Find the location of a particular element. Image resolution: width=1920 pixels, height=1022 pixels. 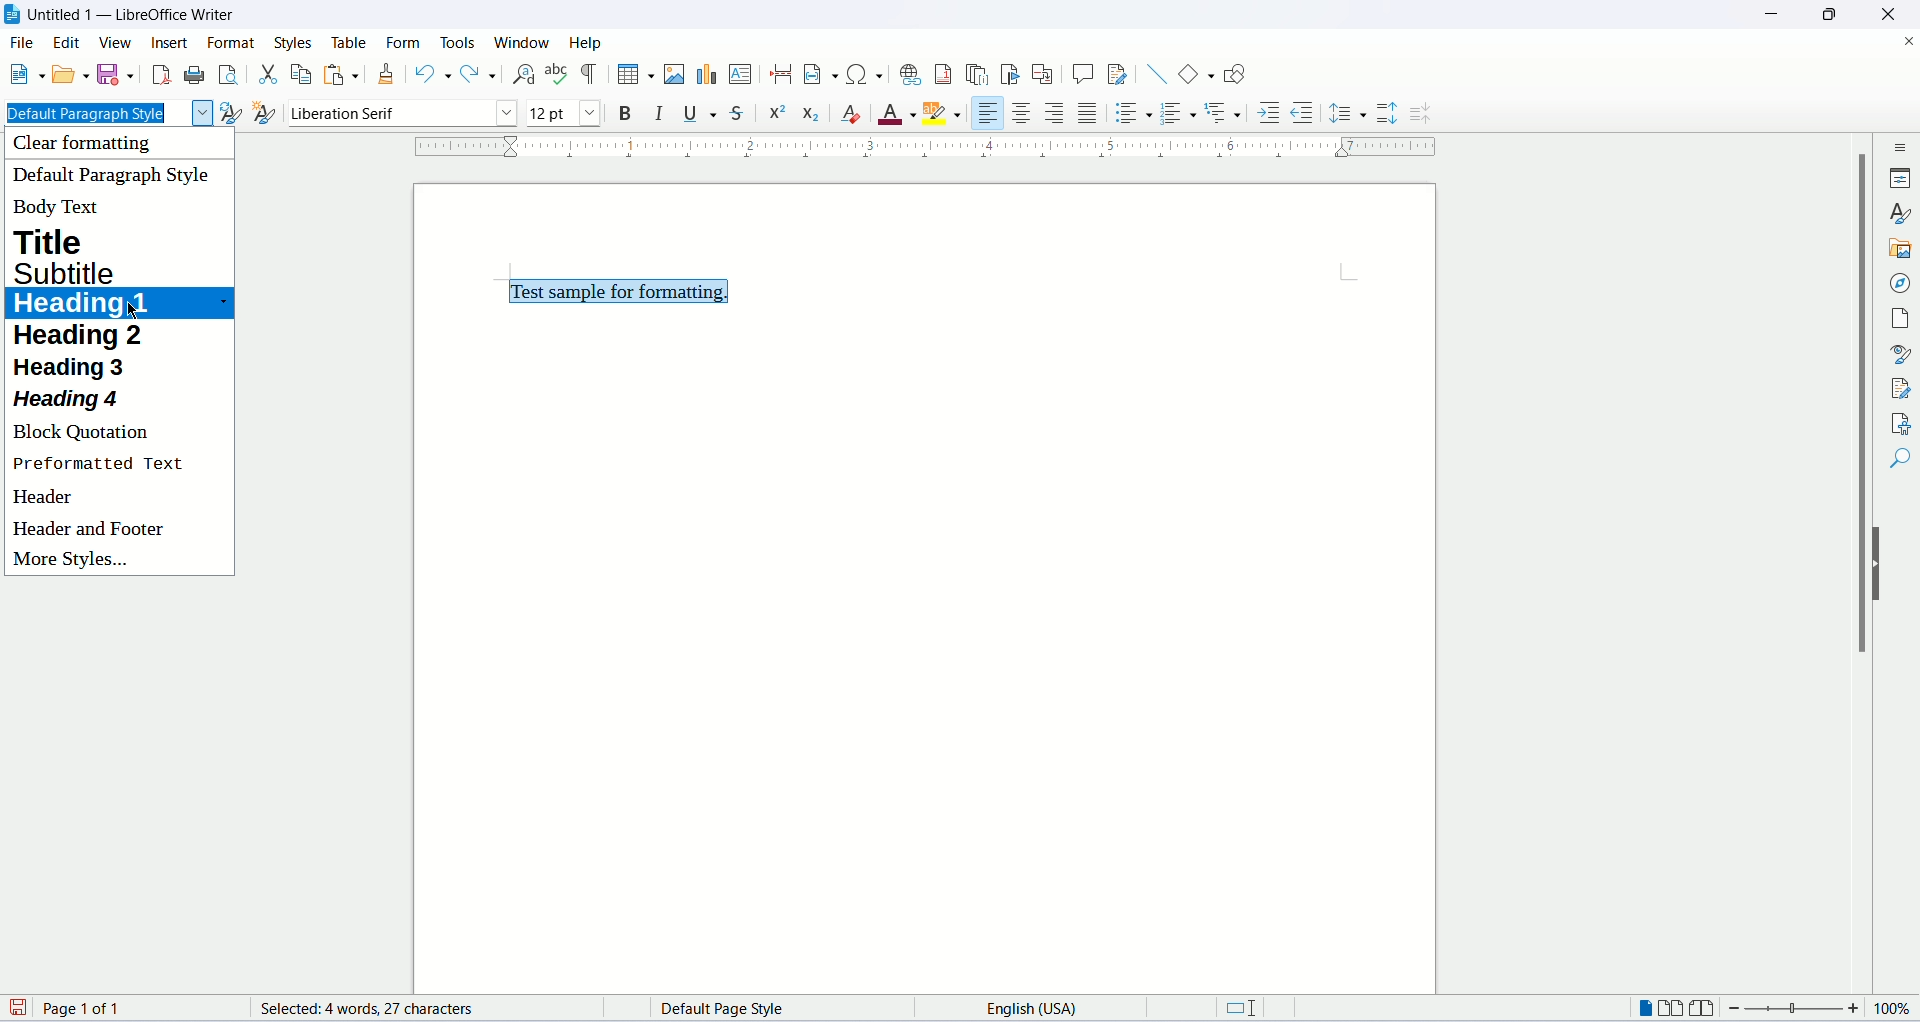

track changes is located at coordinates (1117, 75).